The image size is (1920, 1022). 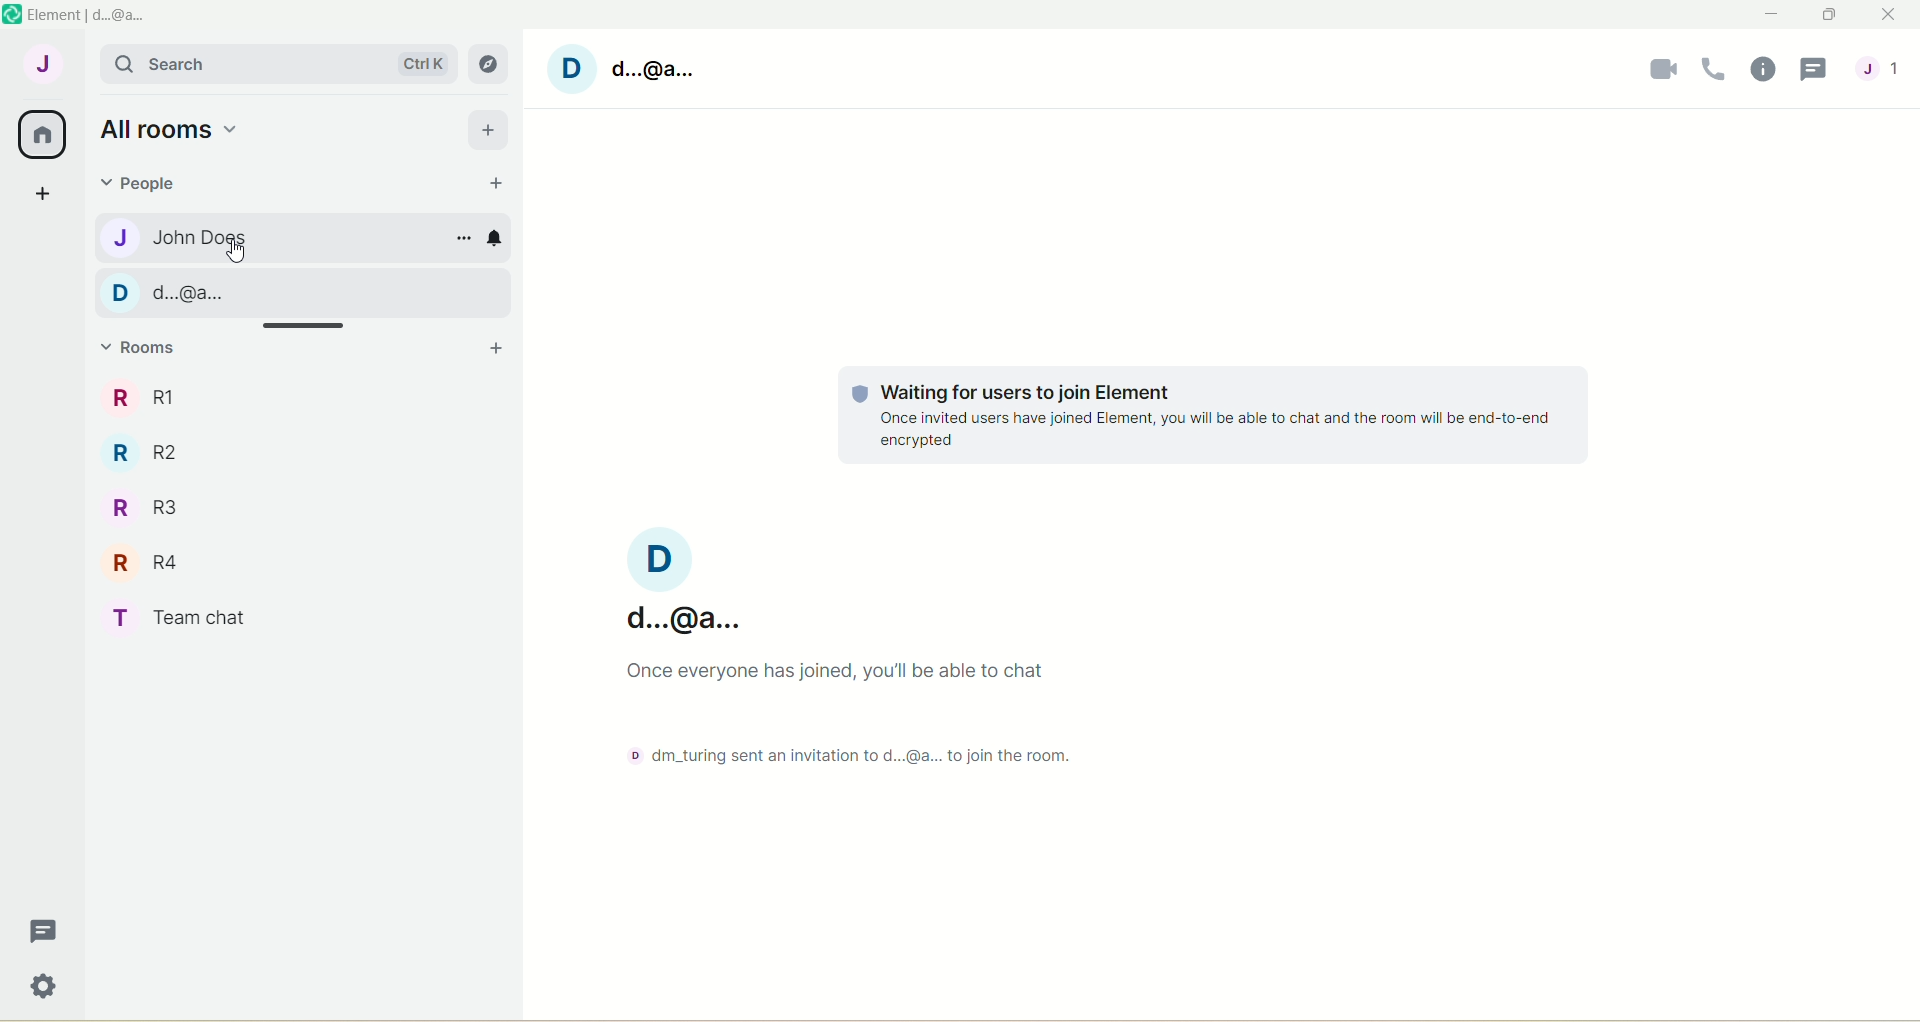 I want to click on dm_turing sent an invitation  to d..@a... to join the room., so click(x=841, y=751).